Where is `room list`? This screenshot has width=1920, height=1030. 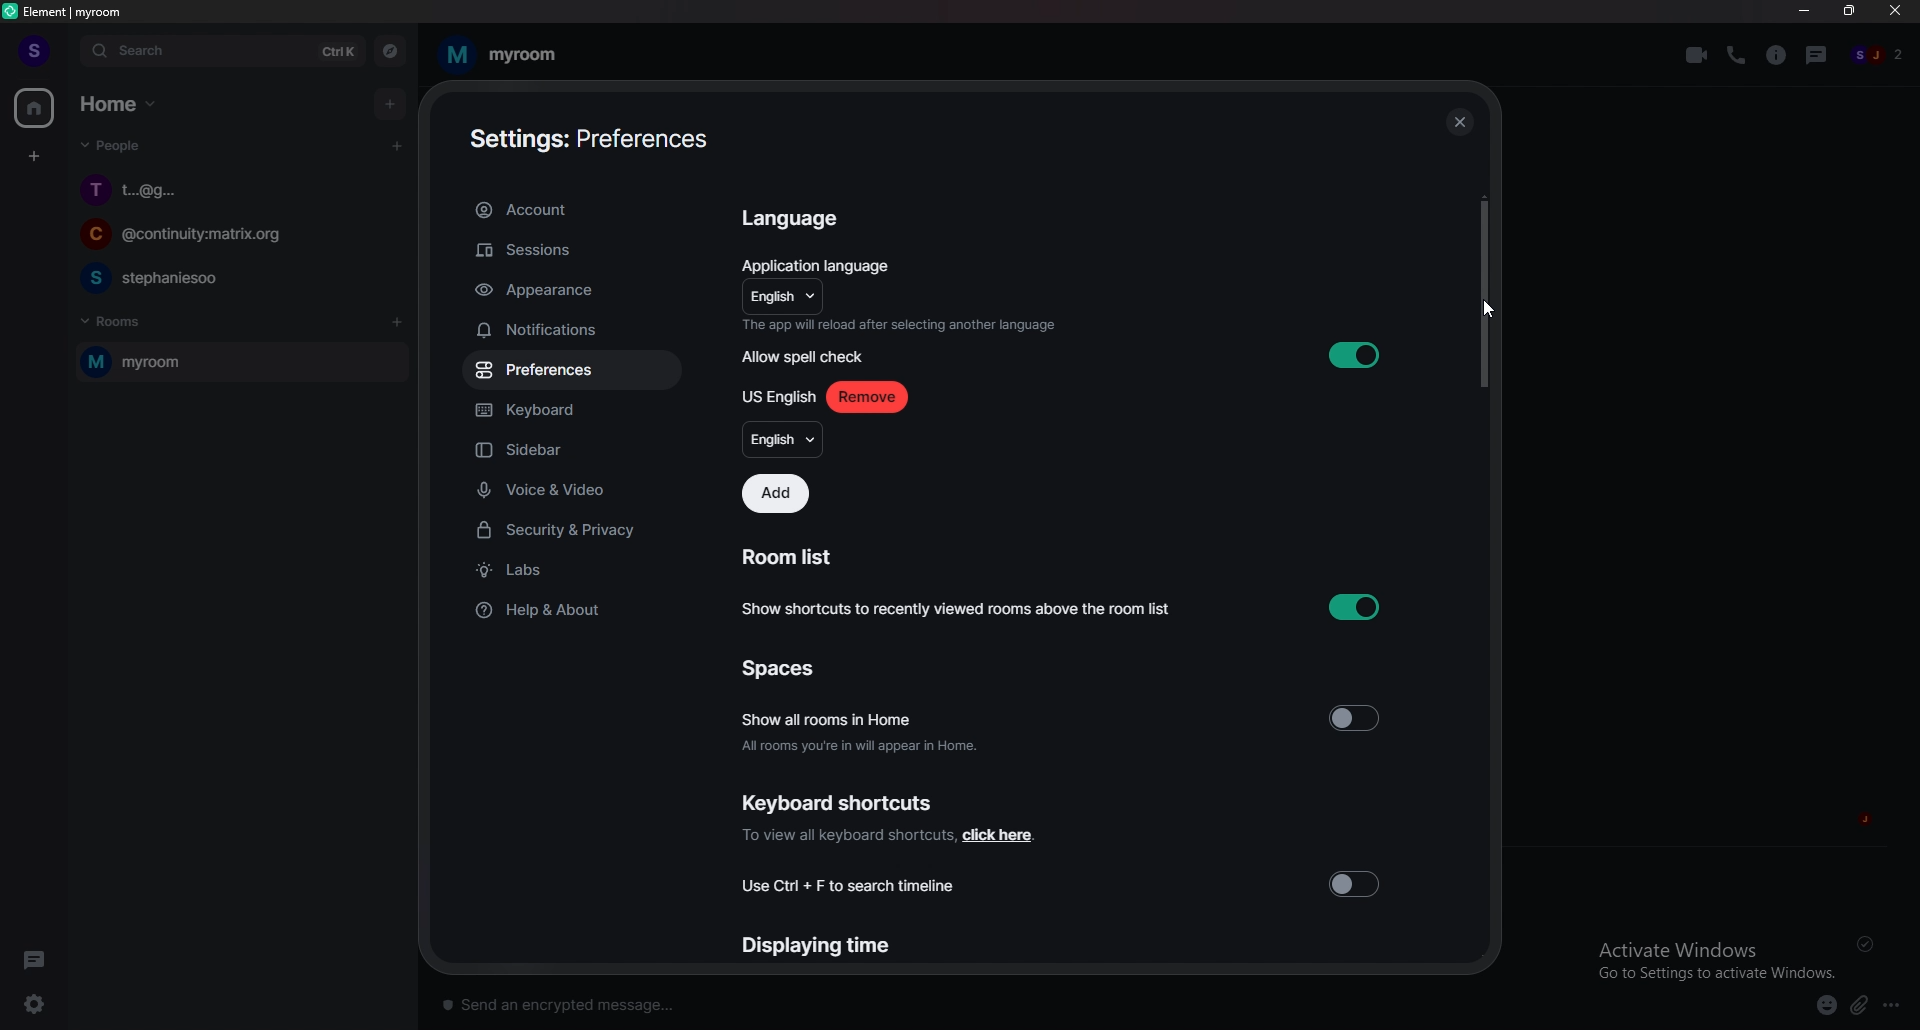 room list is located at coordinates (791, 558).